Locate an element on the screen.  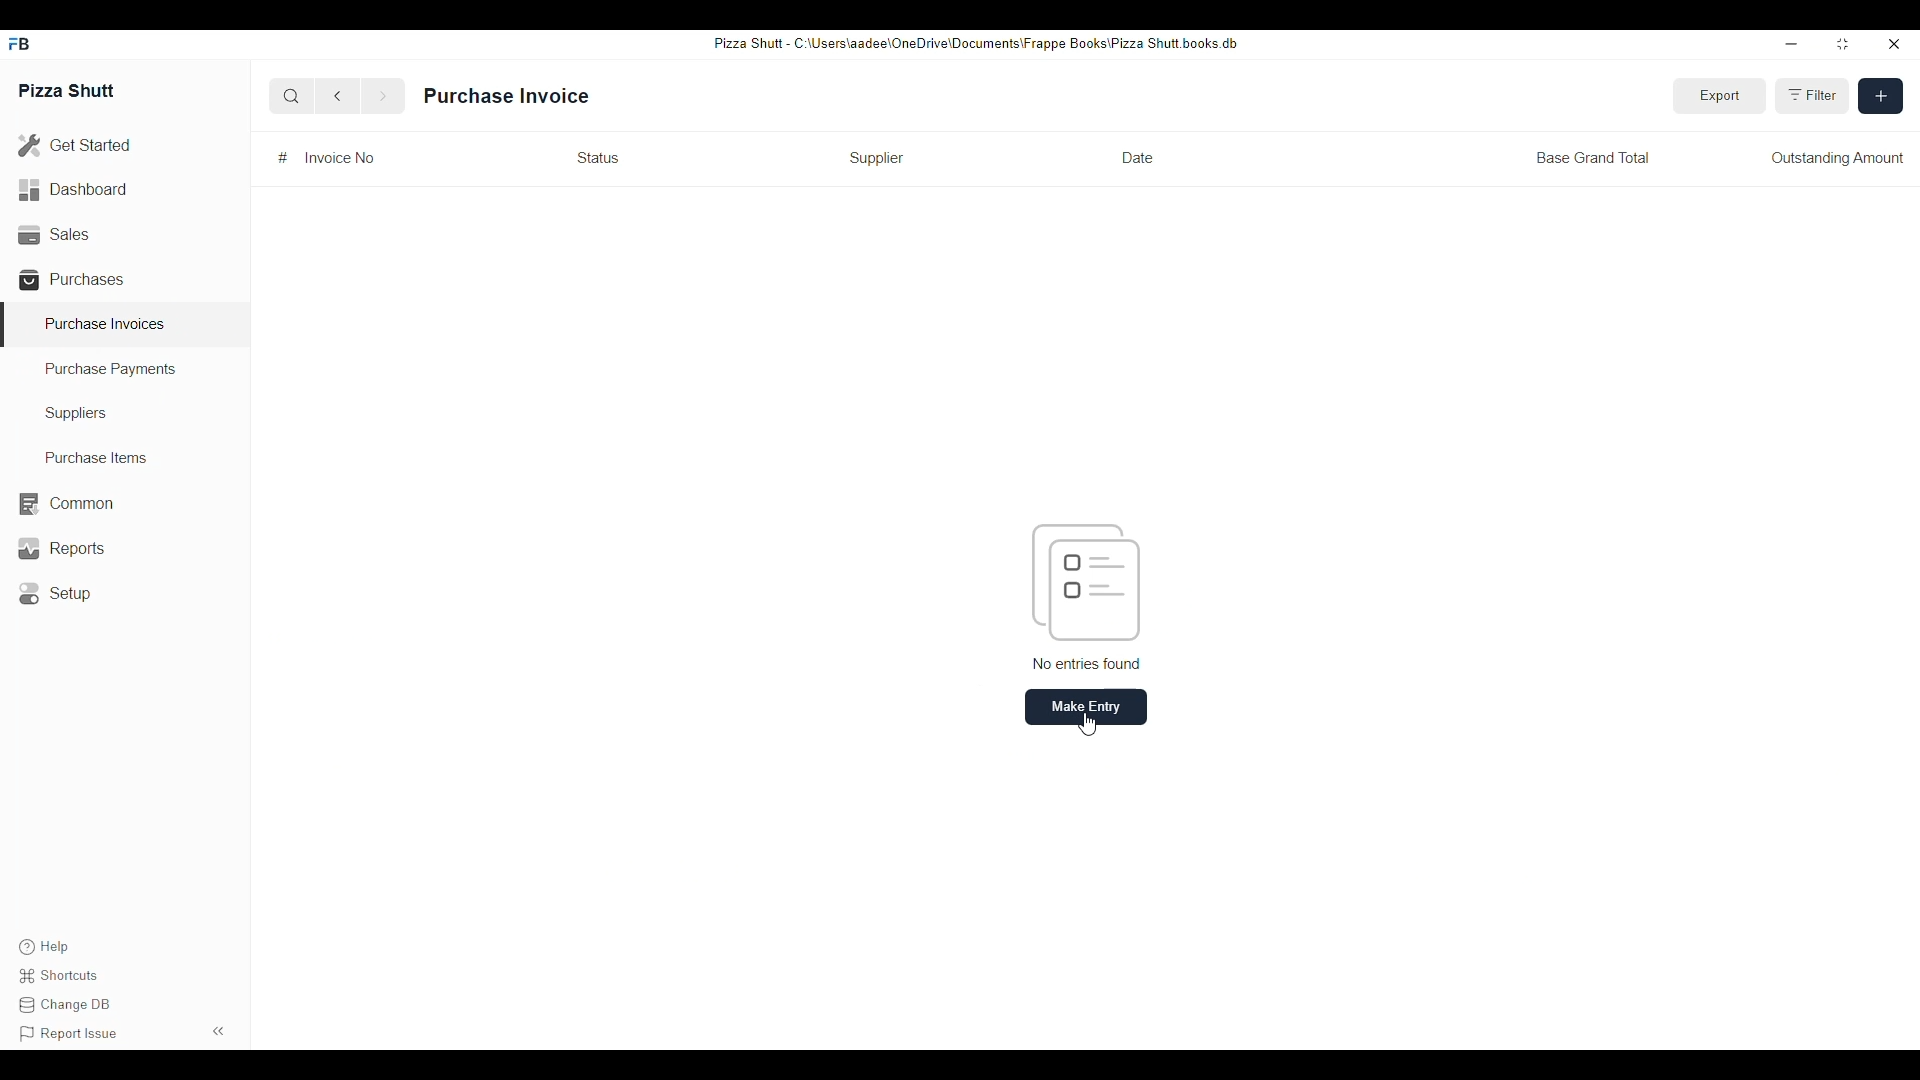
Make Entry is located at coordinates (1086, 707).